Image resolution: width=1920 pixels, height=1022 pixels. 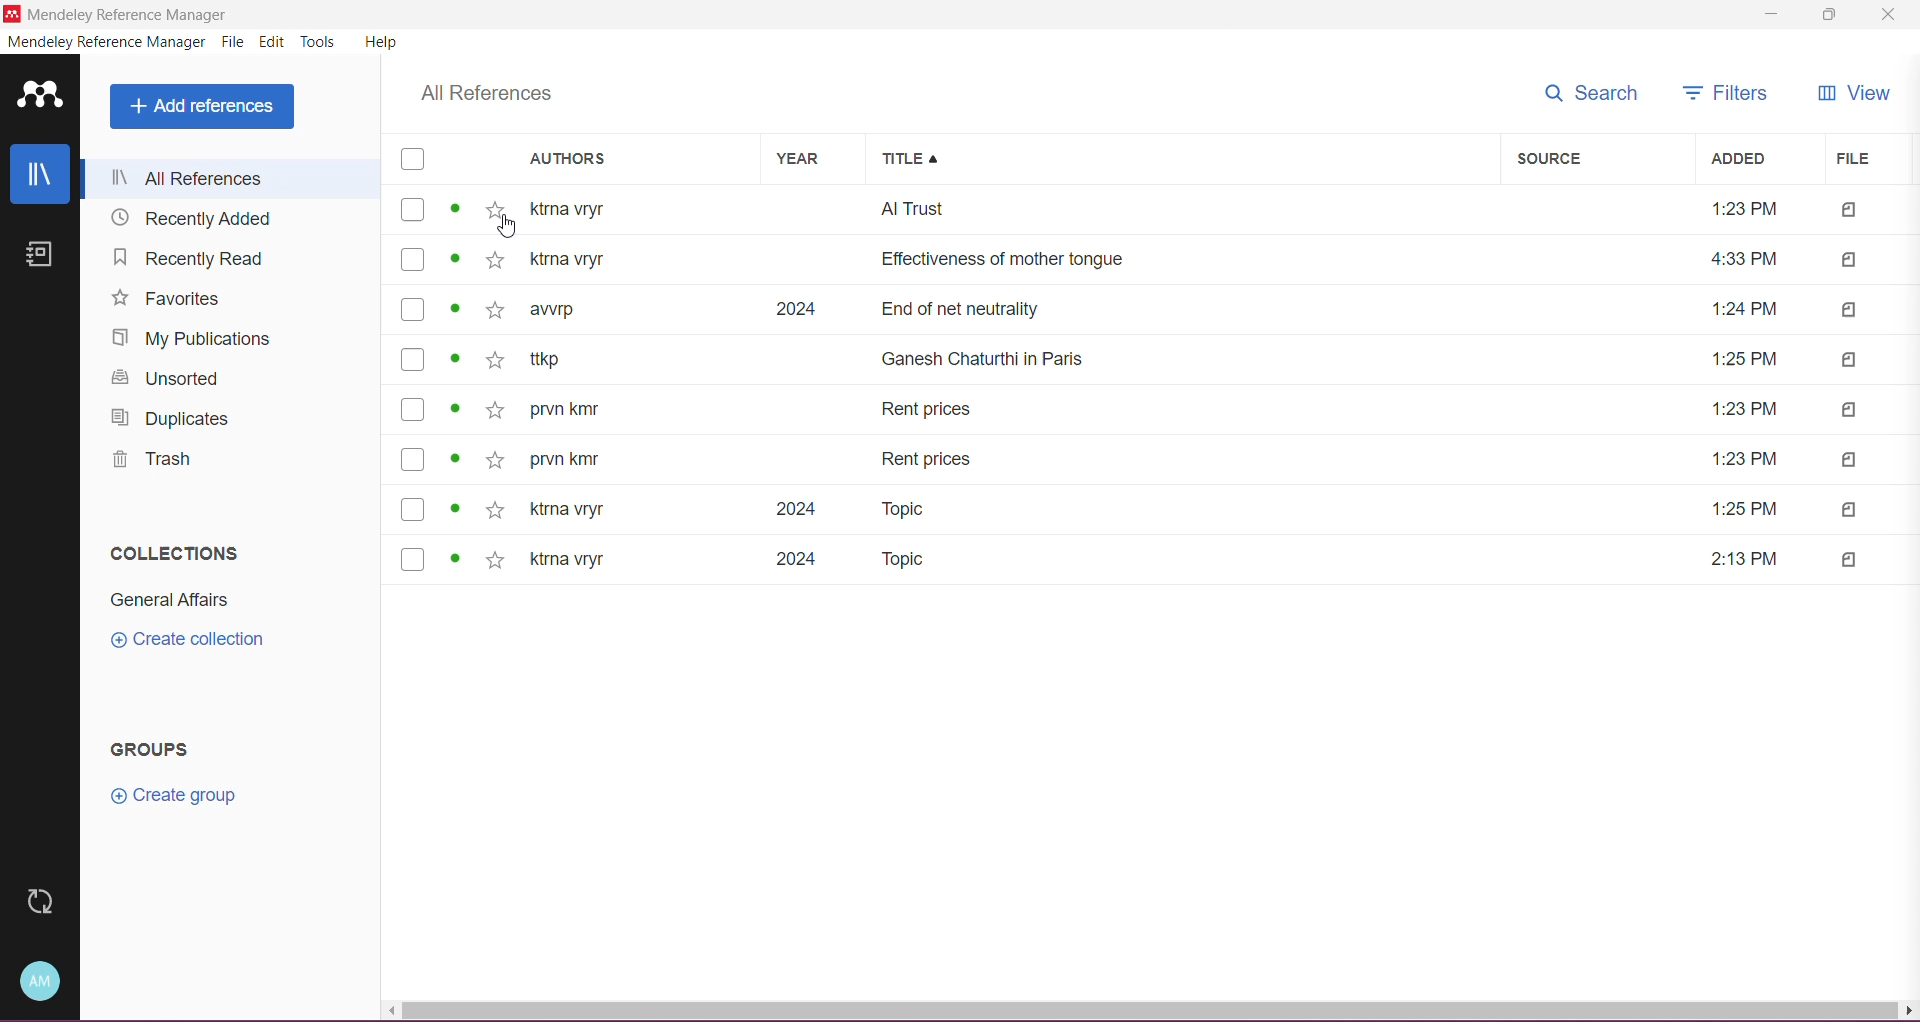 I want to click on Click to select, so click(x=413, y=459).